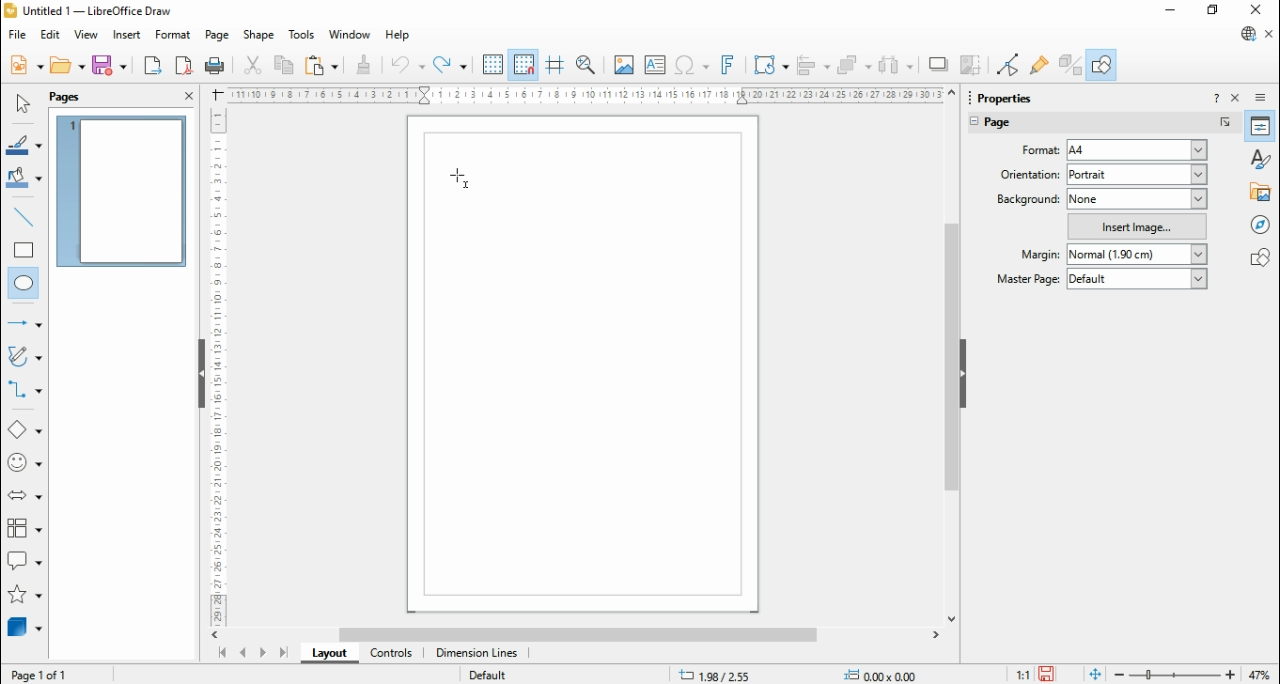  What do you see at coordinates (1137, 279) in the screenshot?
I see `Default ` at bounding box center [1137, 279].